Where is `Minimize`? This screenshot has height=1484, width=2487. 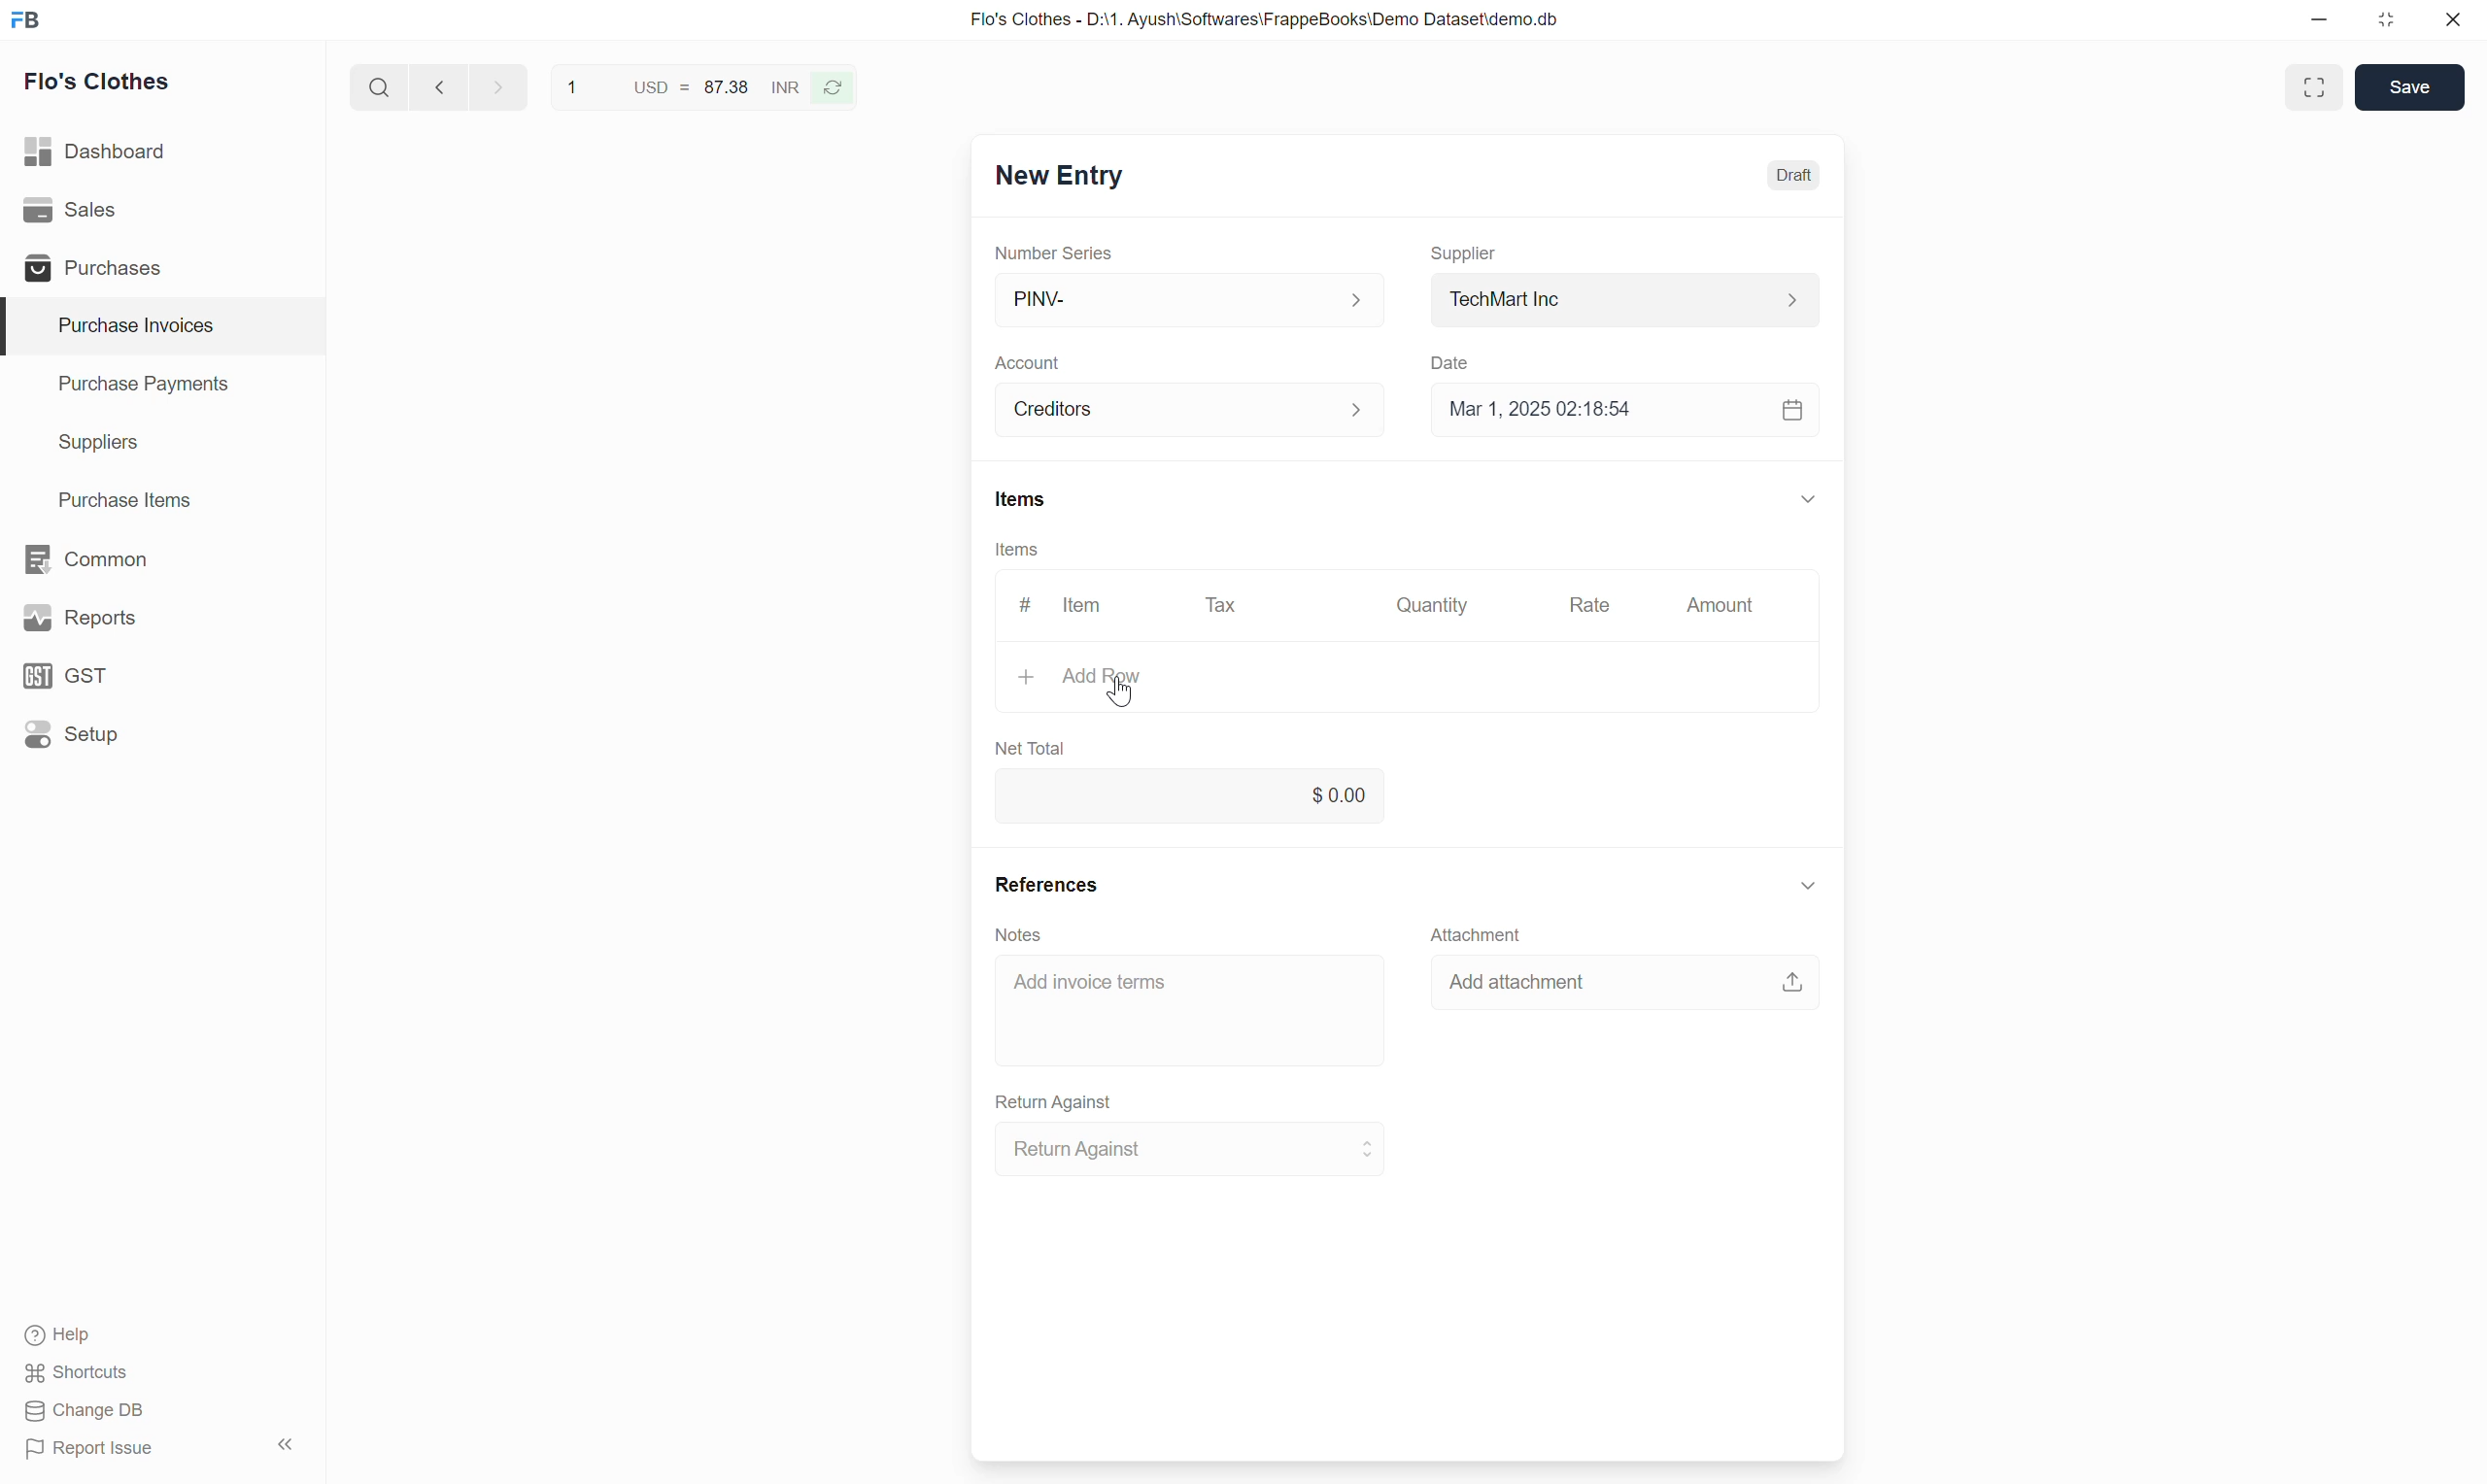
Minimize is located at coordinates (2319, 19).